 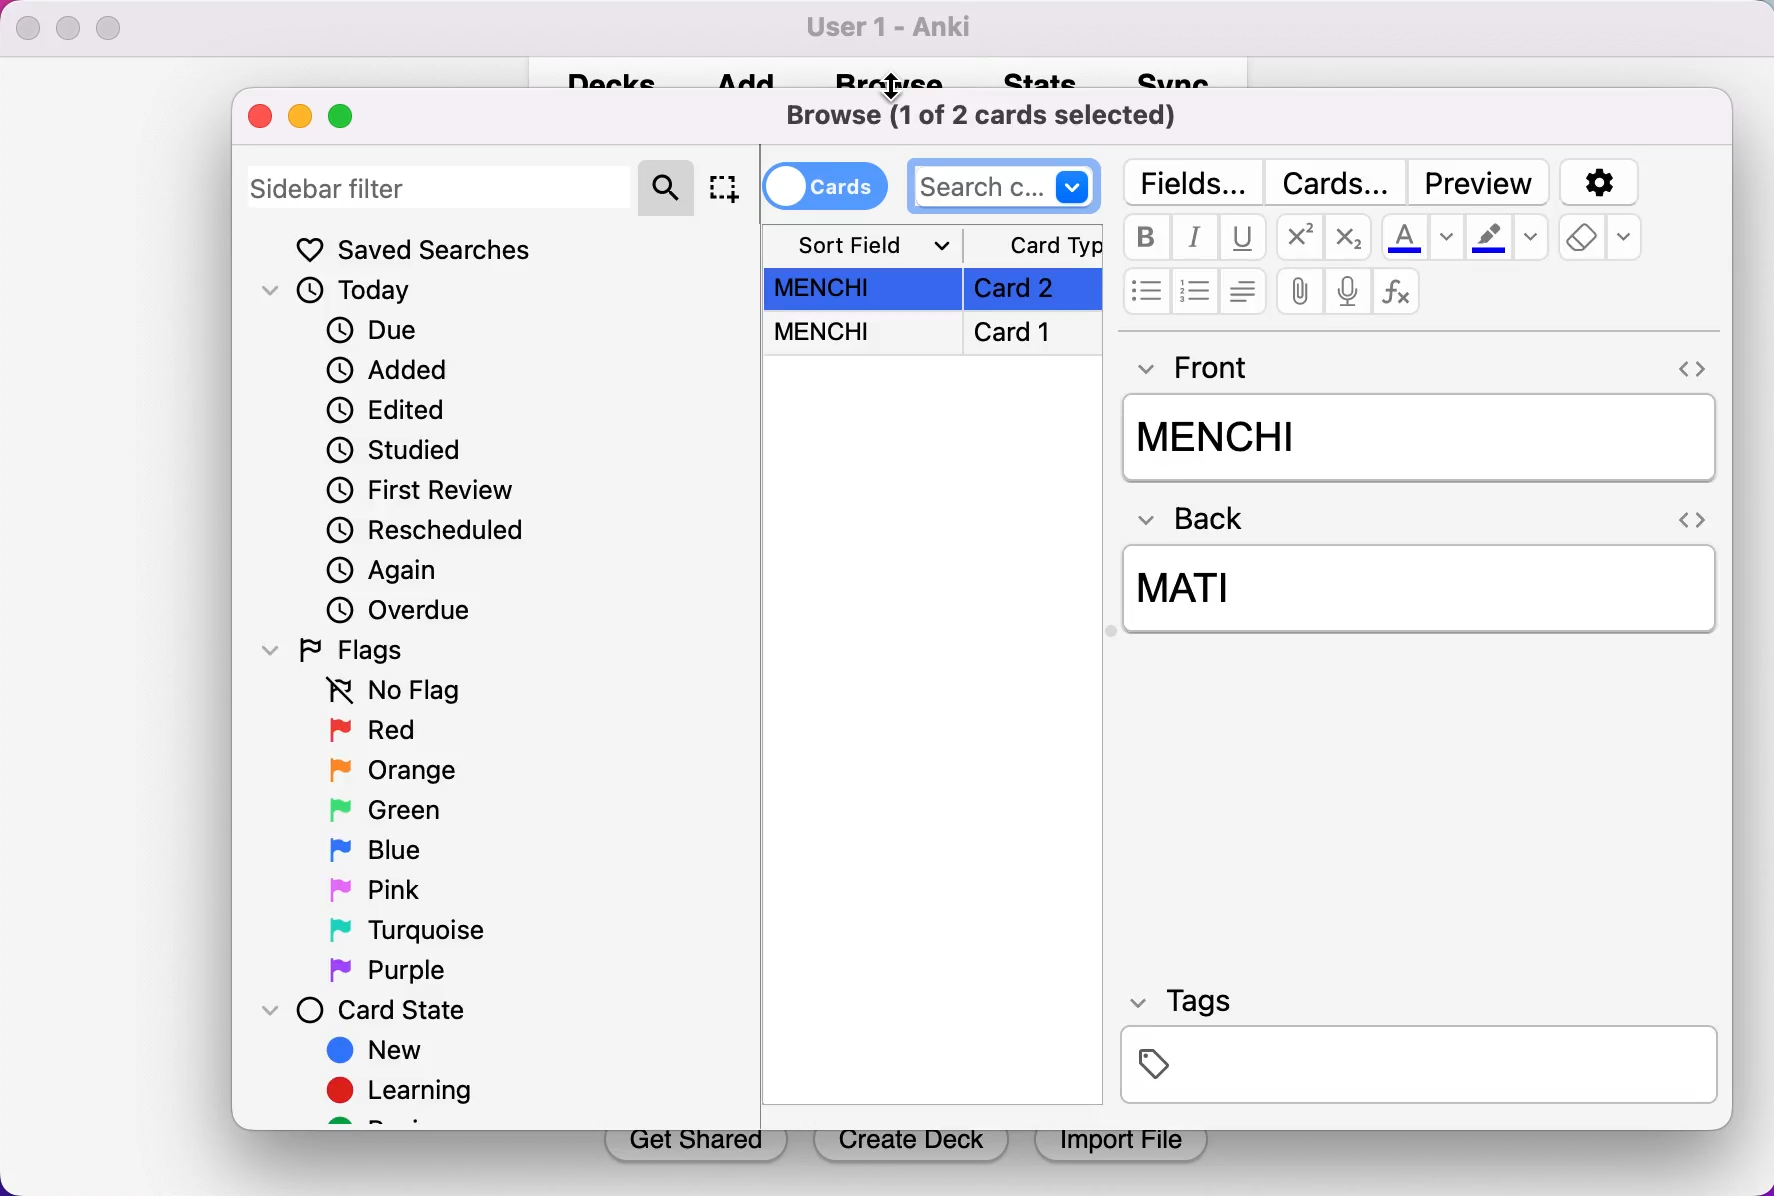 What do you see at coordinates (1337, 178) in the screenshot?
I see `cards` at bounding box center [1337, 178].